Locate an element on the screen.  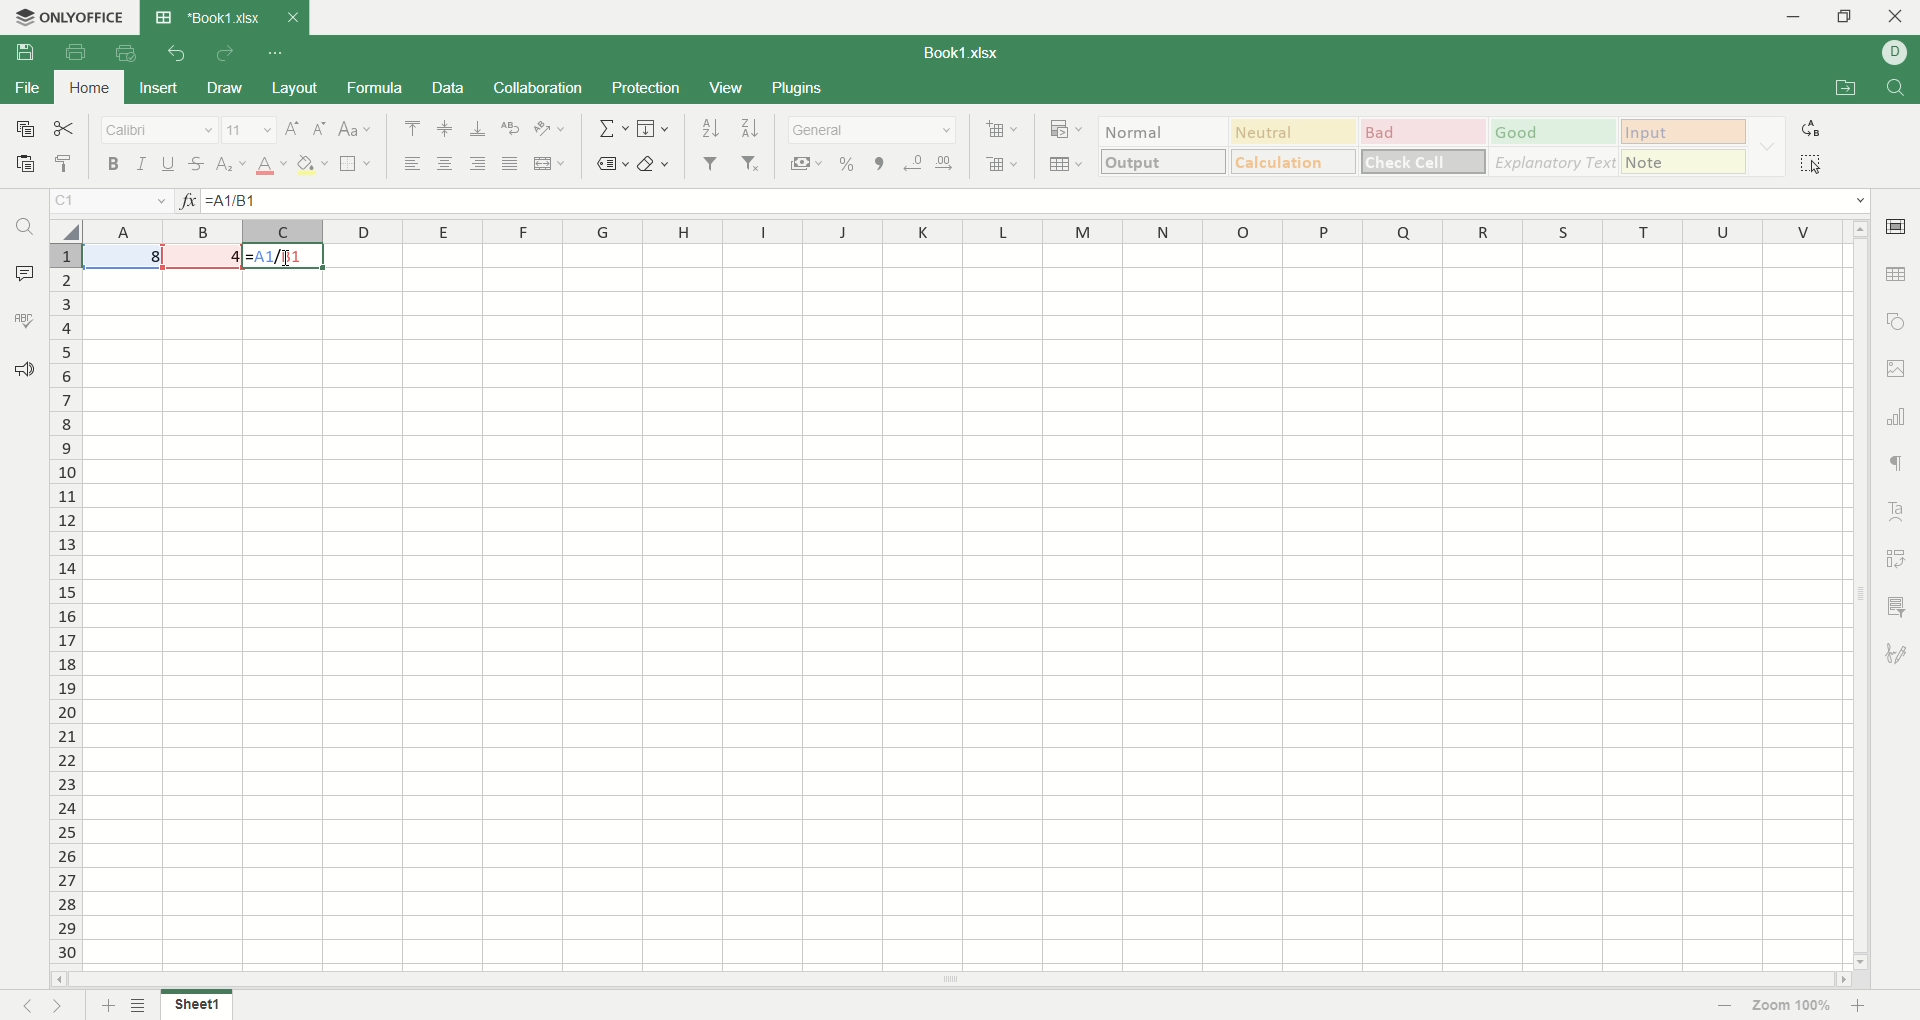
fill is located at coordinates (654, 128).